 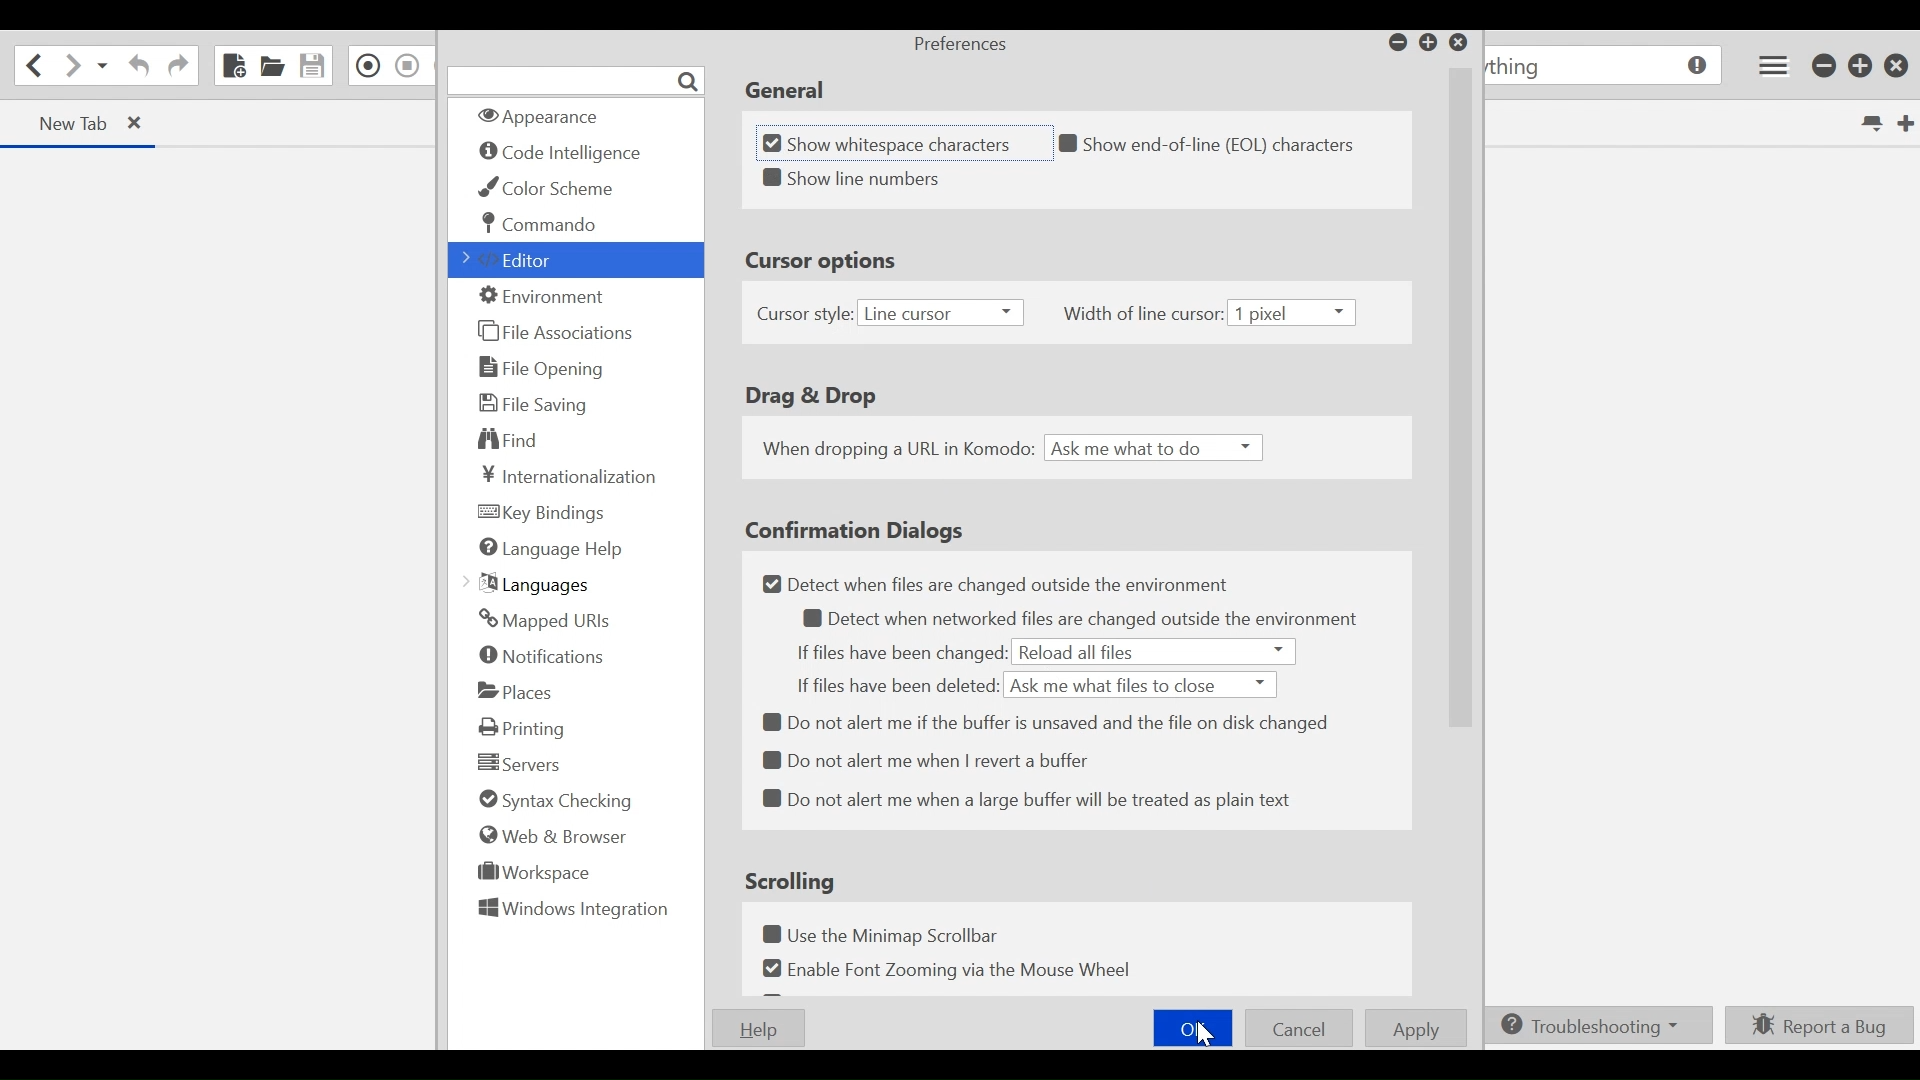 I want to click on Windows Integration, so click(x=573, y=910).